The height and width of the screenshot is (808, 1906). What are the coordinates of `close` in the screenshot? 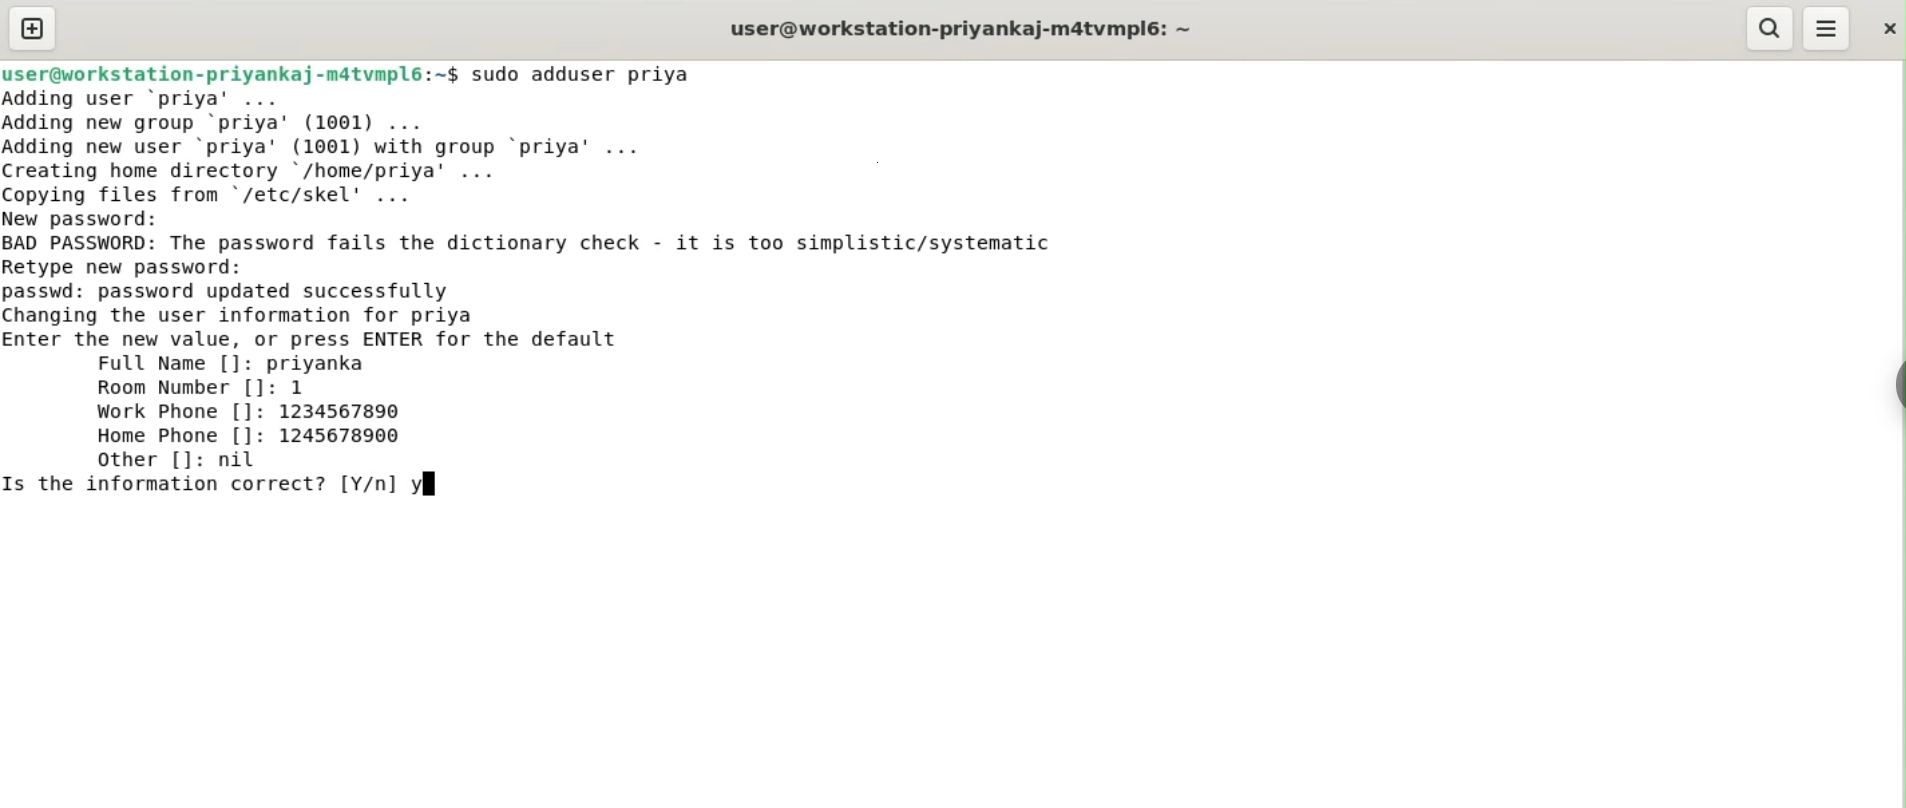 It's located at (1887, 23).